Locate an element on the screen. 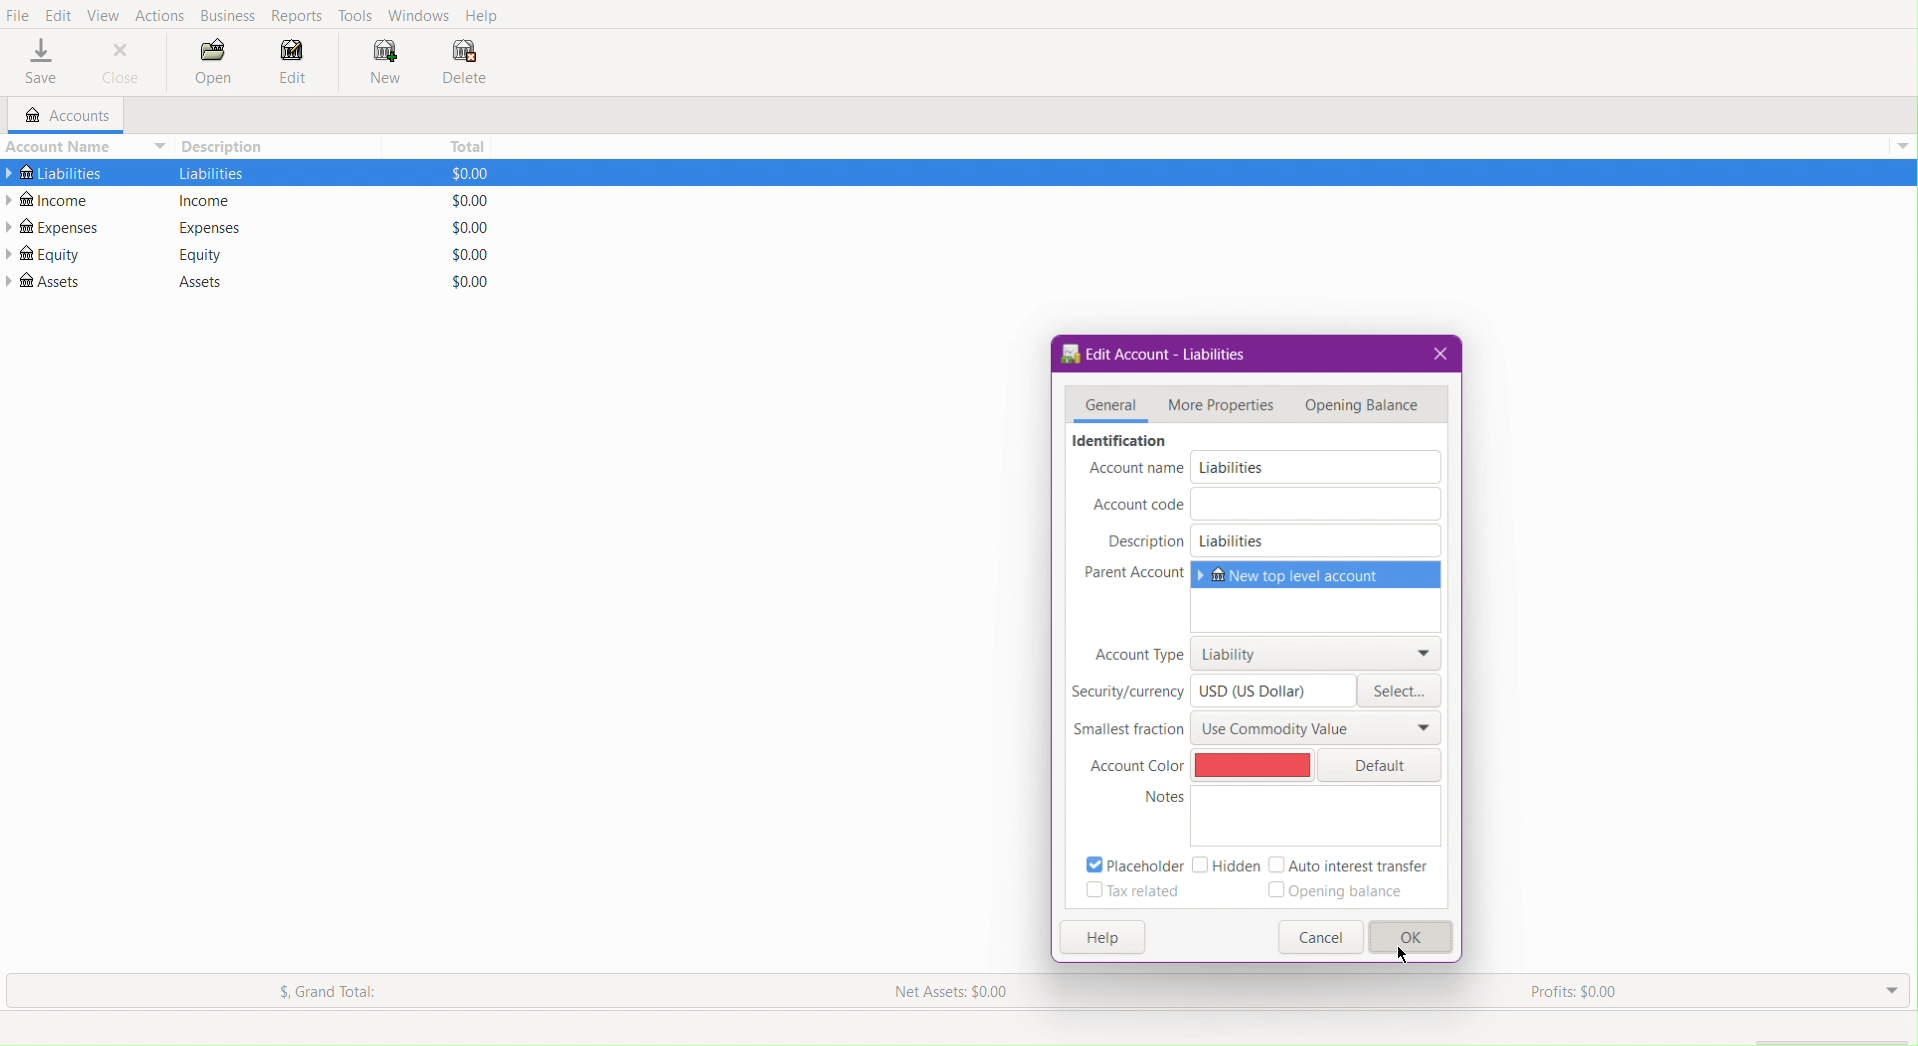 This screenshot has height=1046, width=1918. Tax related is located at coordinates (1134, 892).